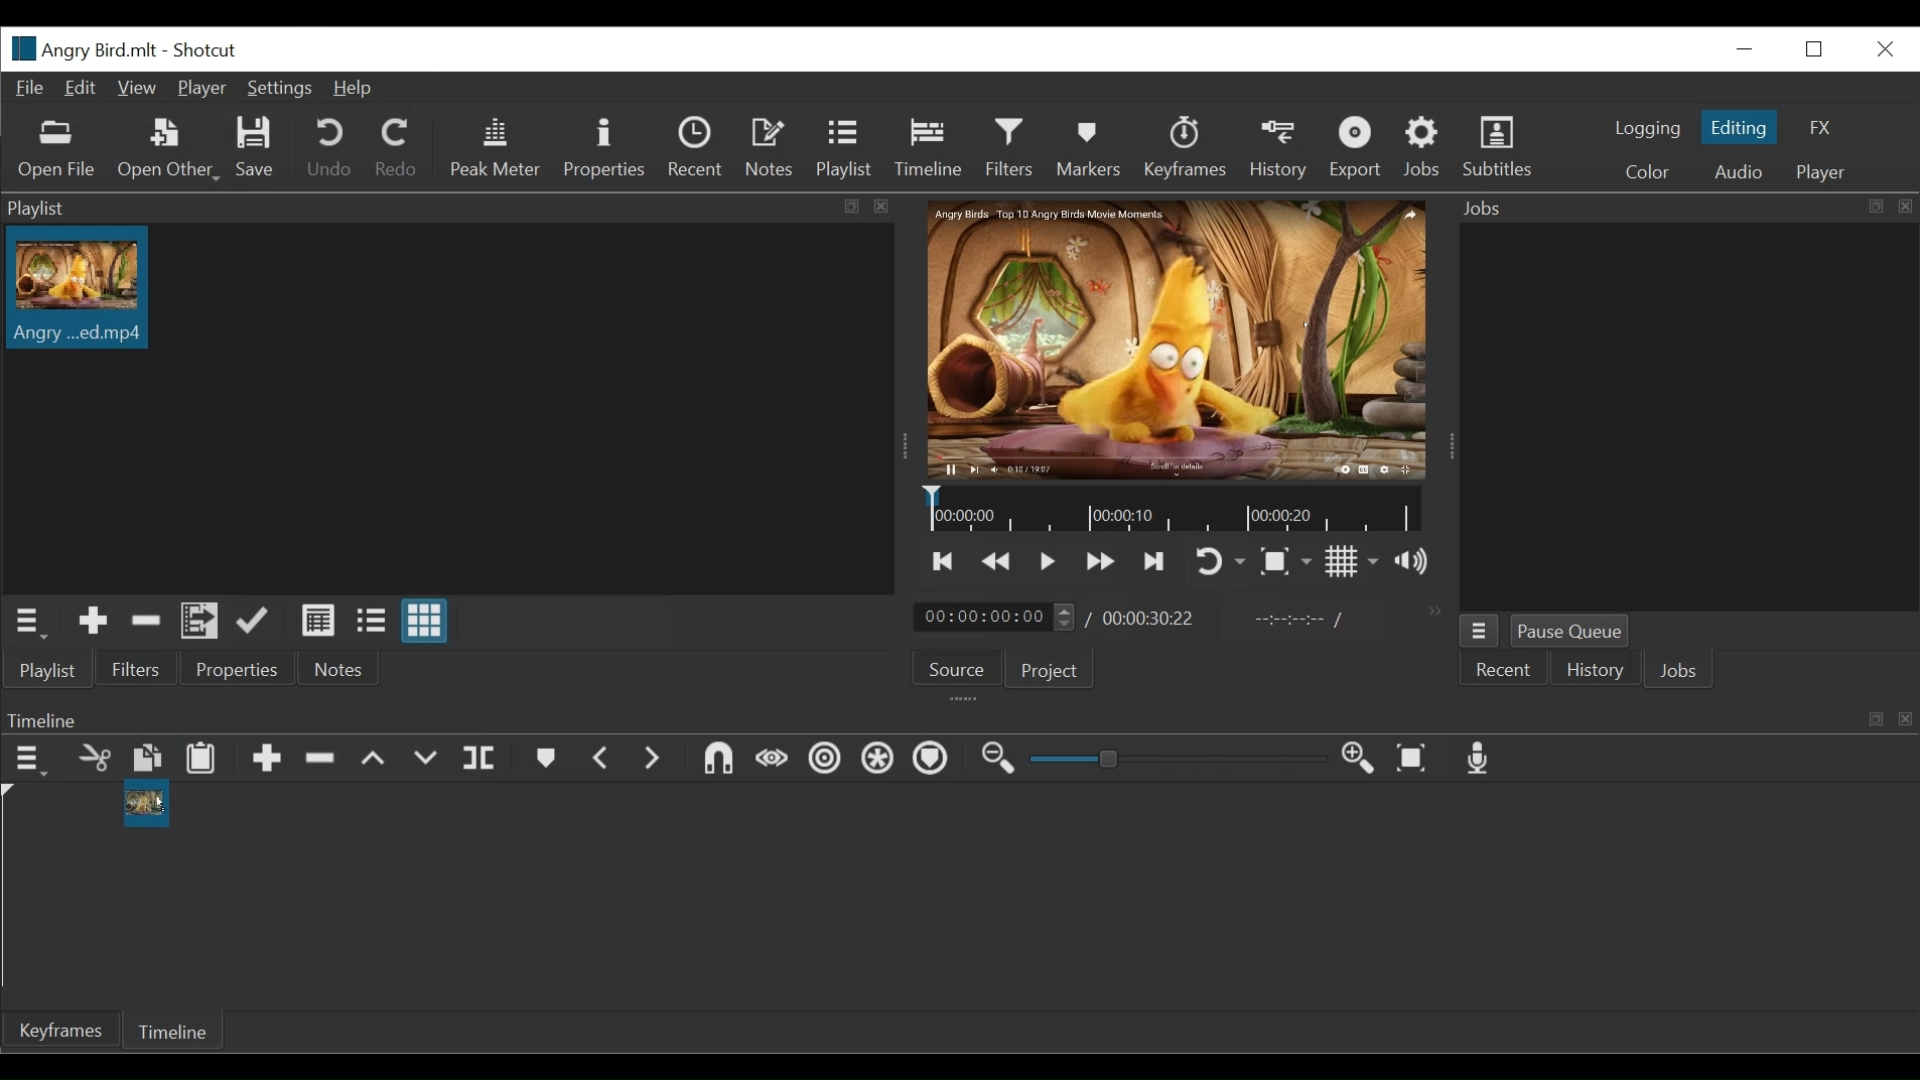 The height and width of the screenshot is (1080, 1920). I want to click on FX, so click(1817, 127).